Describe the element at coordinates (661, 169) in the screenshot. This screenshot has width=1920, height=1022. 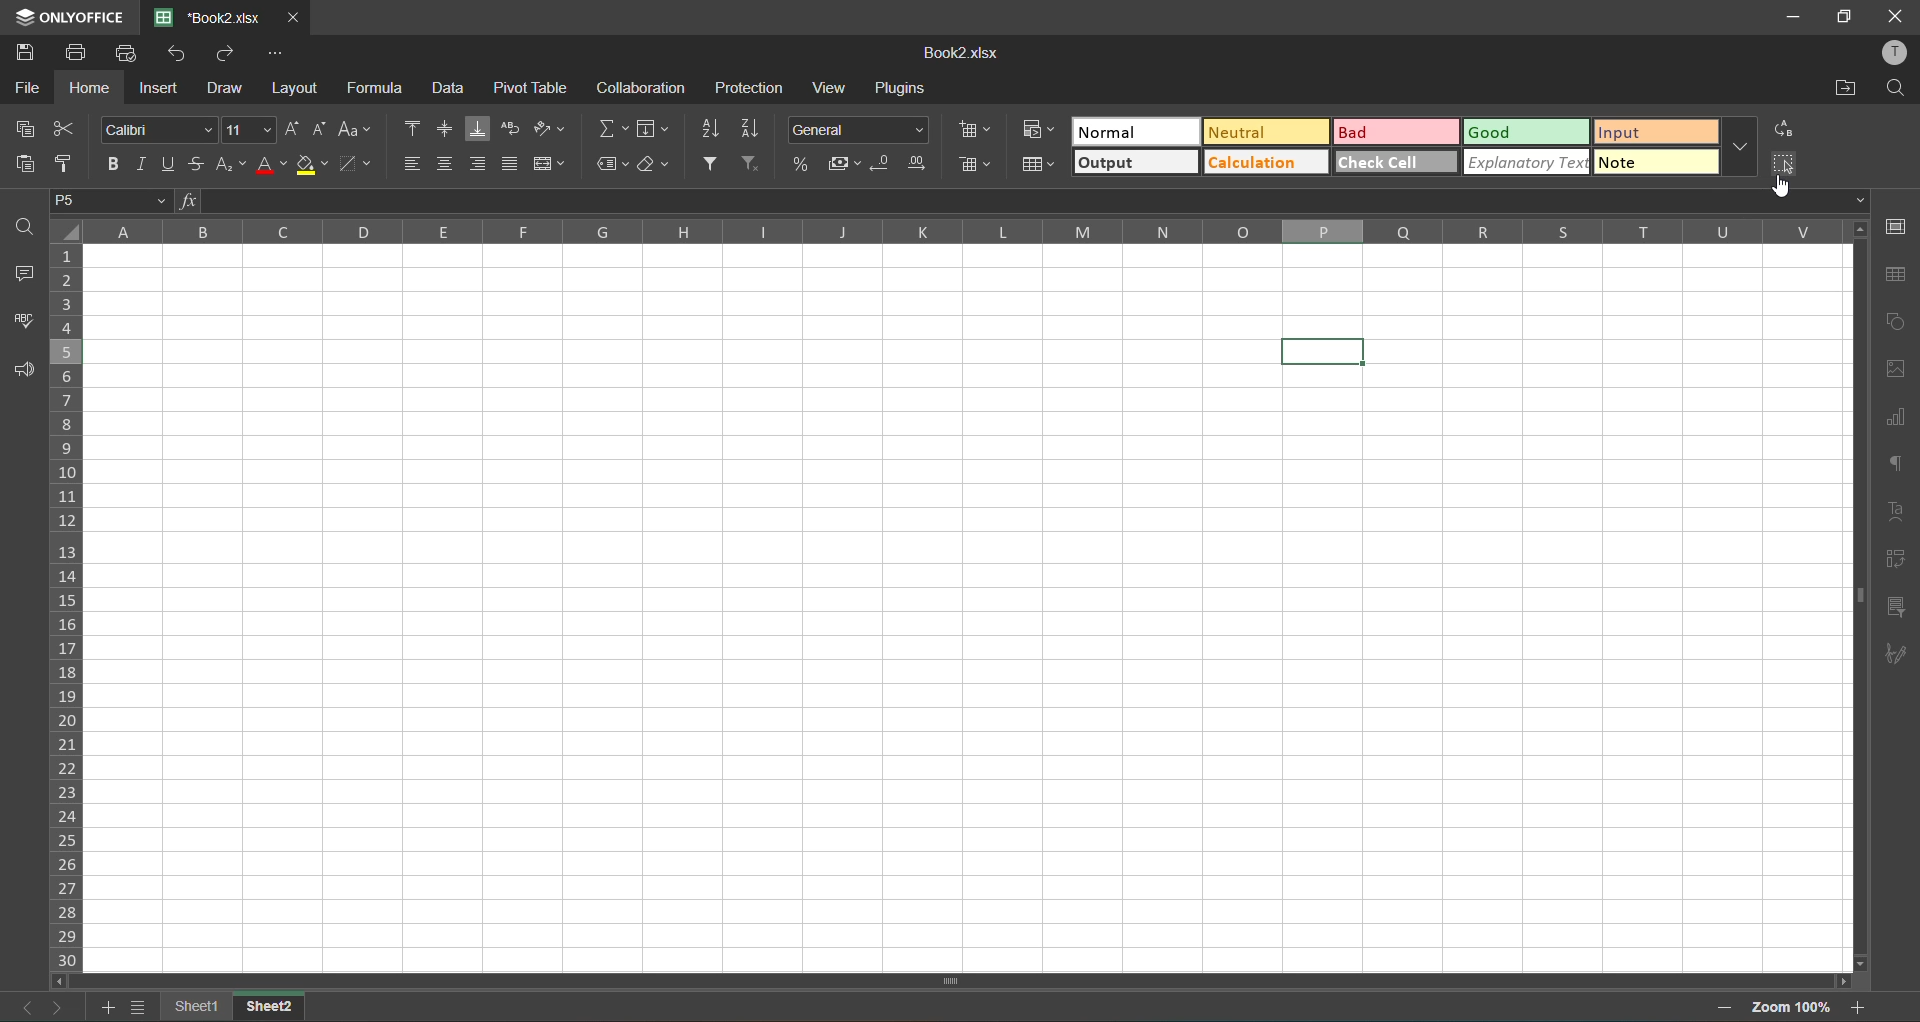
I see `clear` at that location.